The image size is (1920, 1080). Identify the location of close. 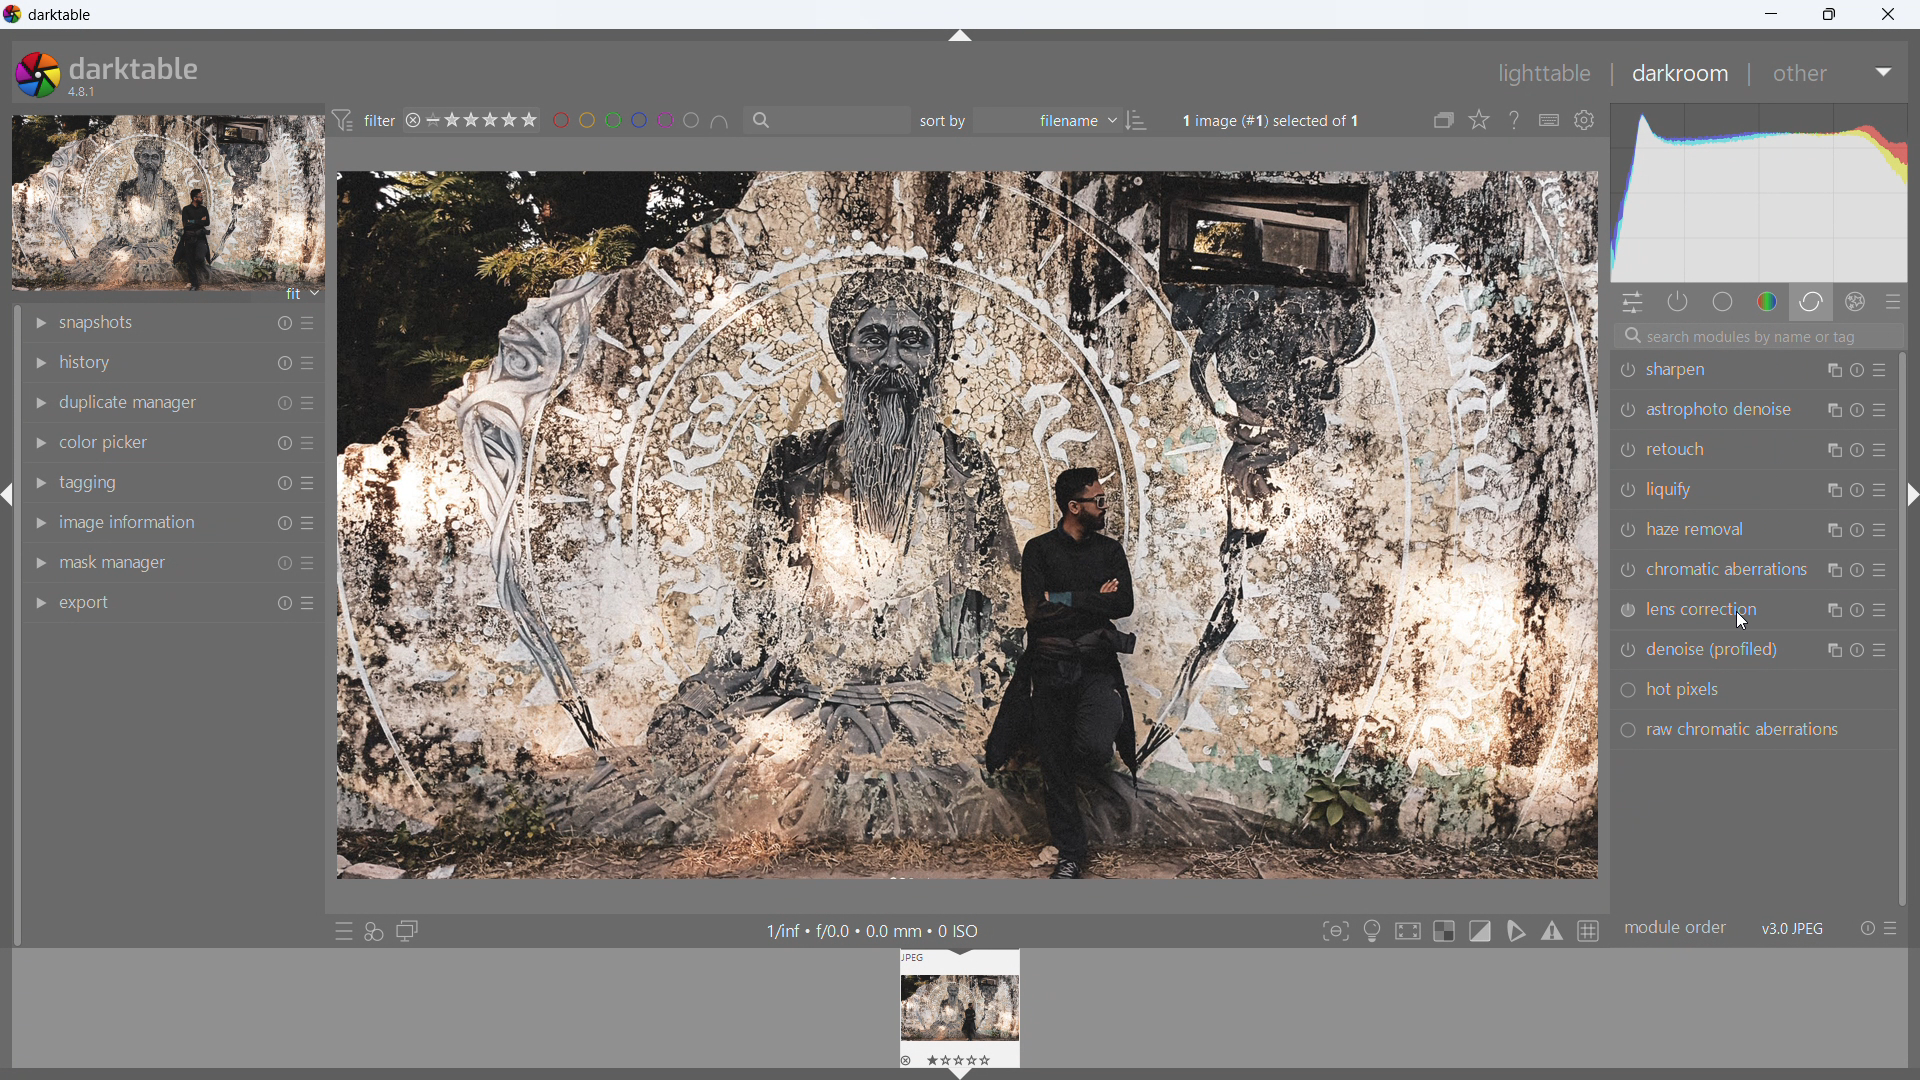
(1887, 14).